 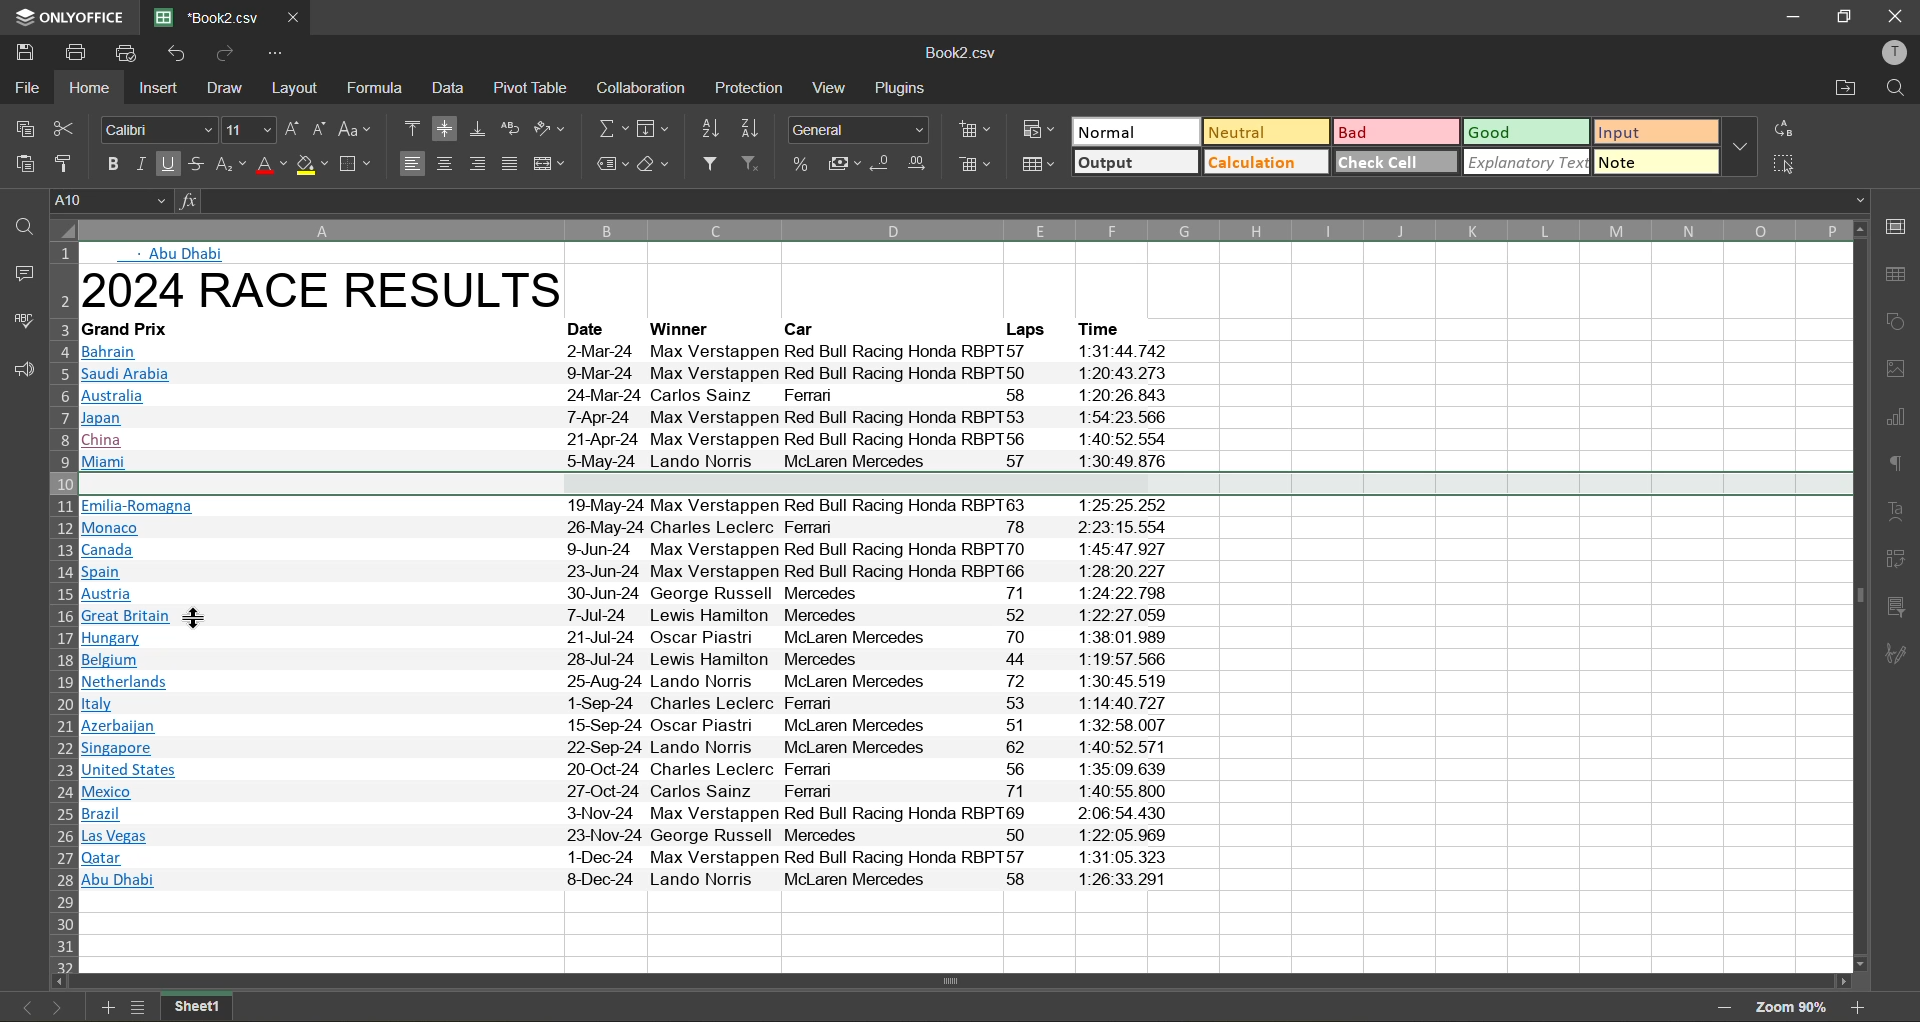 I want to click on check cell, so click(x=1396, y=161).